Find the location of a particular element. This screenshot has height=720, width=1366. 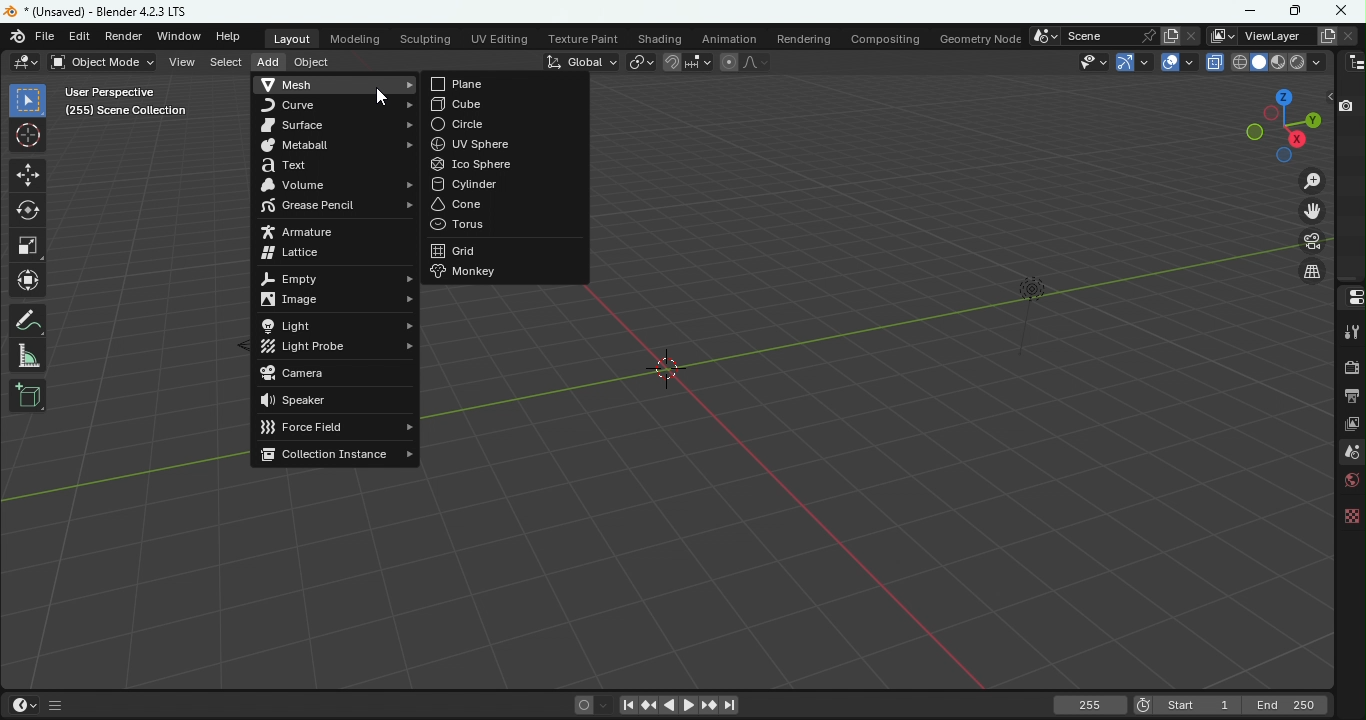

Name is located at coordinates (1097, 36).